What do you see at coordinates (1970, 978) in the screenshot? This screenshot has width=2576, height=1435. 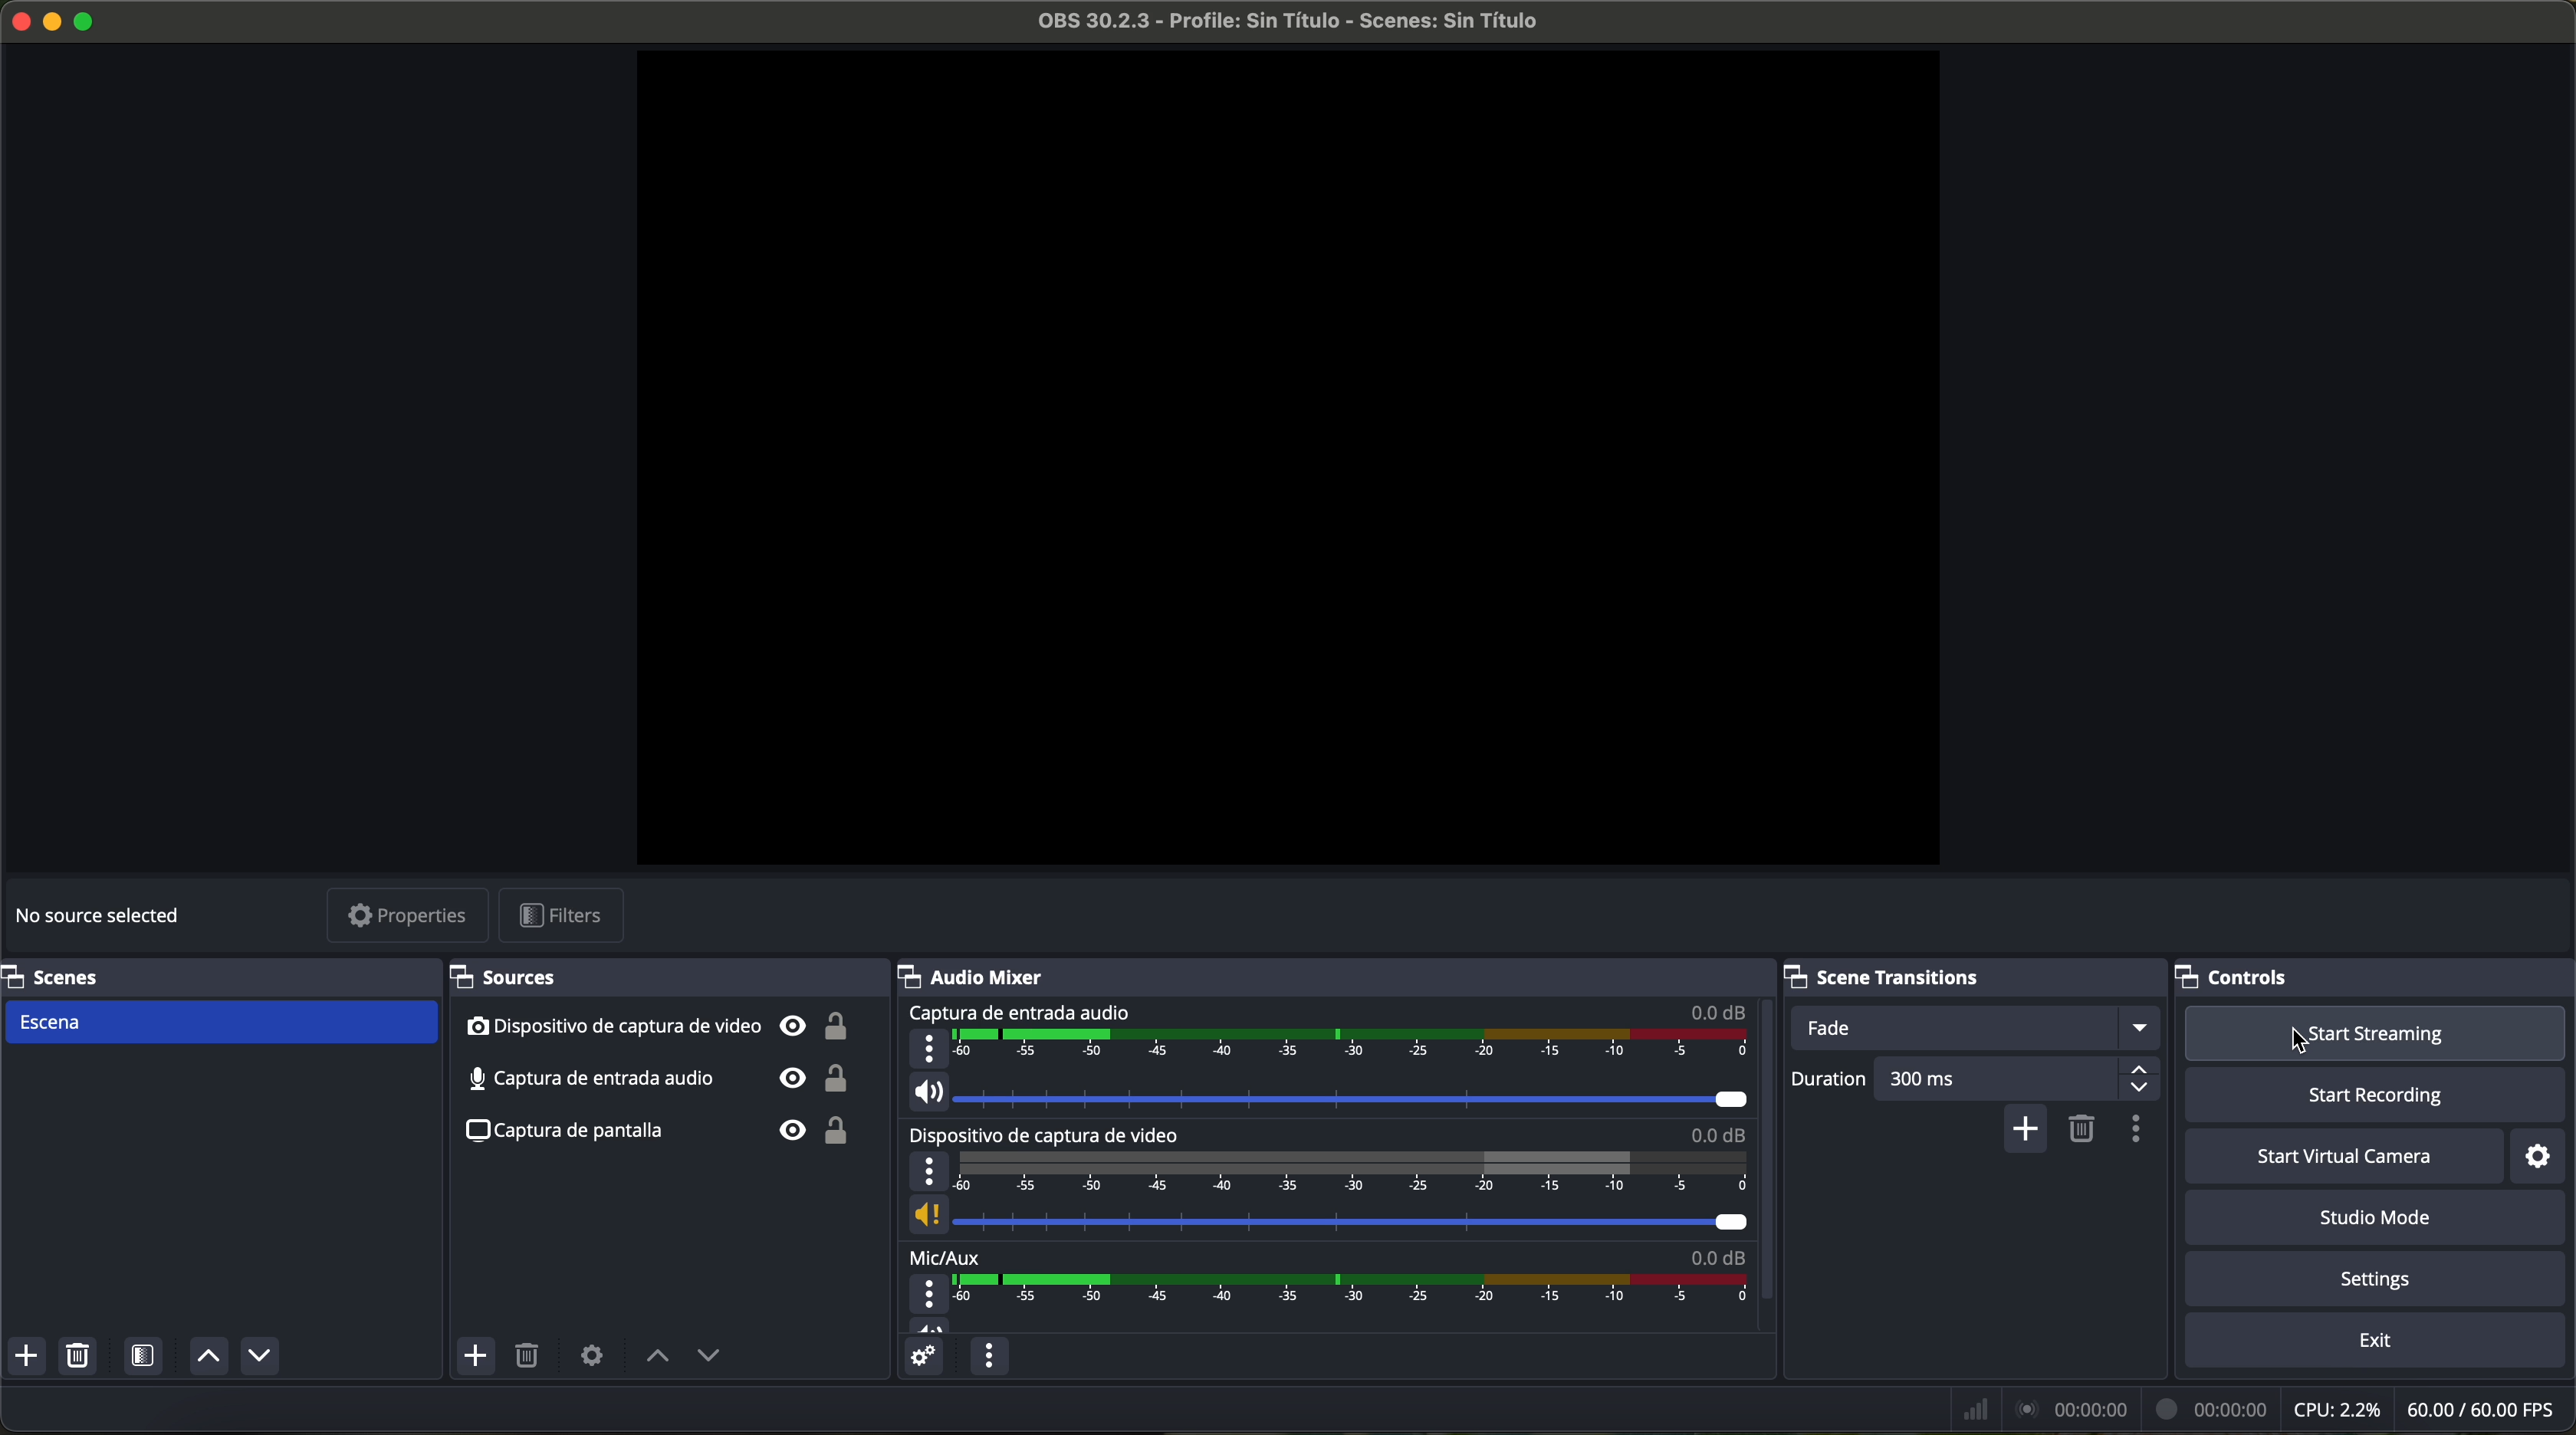 I see `scene transitions` at bounding box center [1970, 978].